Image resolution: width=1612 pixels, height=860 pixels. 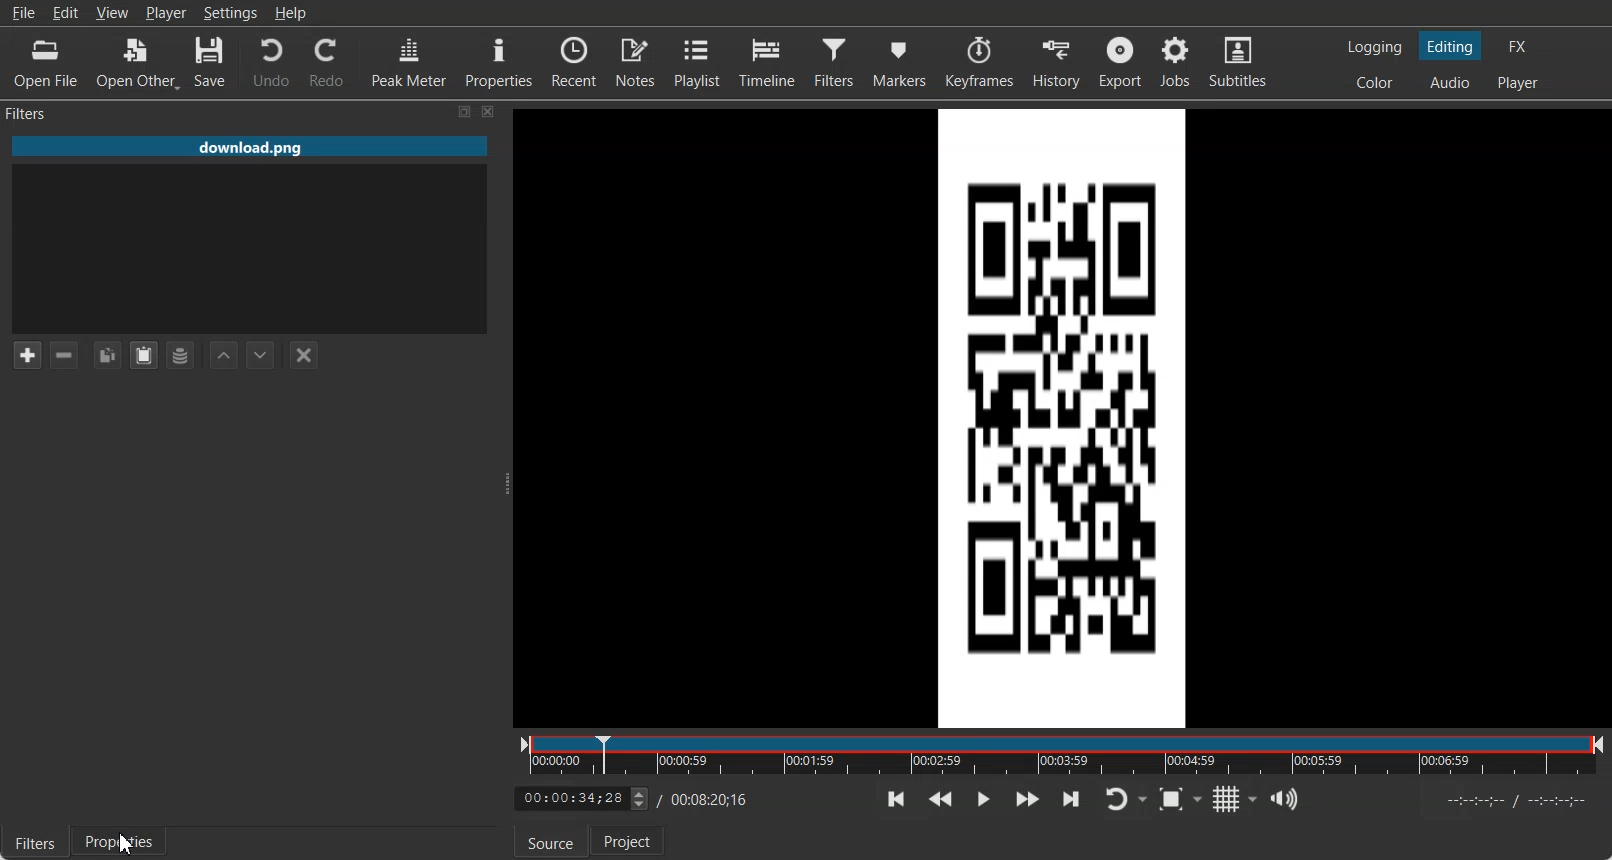 What do you see at coordinates (1058, 415) in the screenshot?
I see `File Preview` at bounding box center [1058, 415].